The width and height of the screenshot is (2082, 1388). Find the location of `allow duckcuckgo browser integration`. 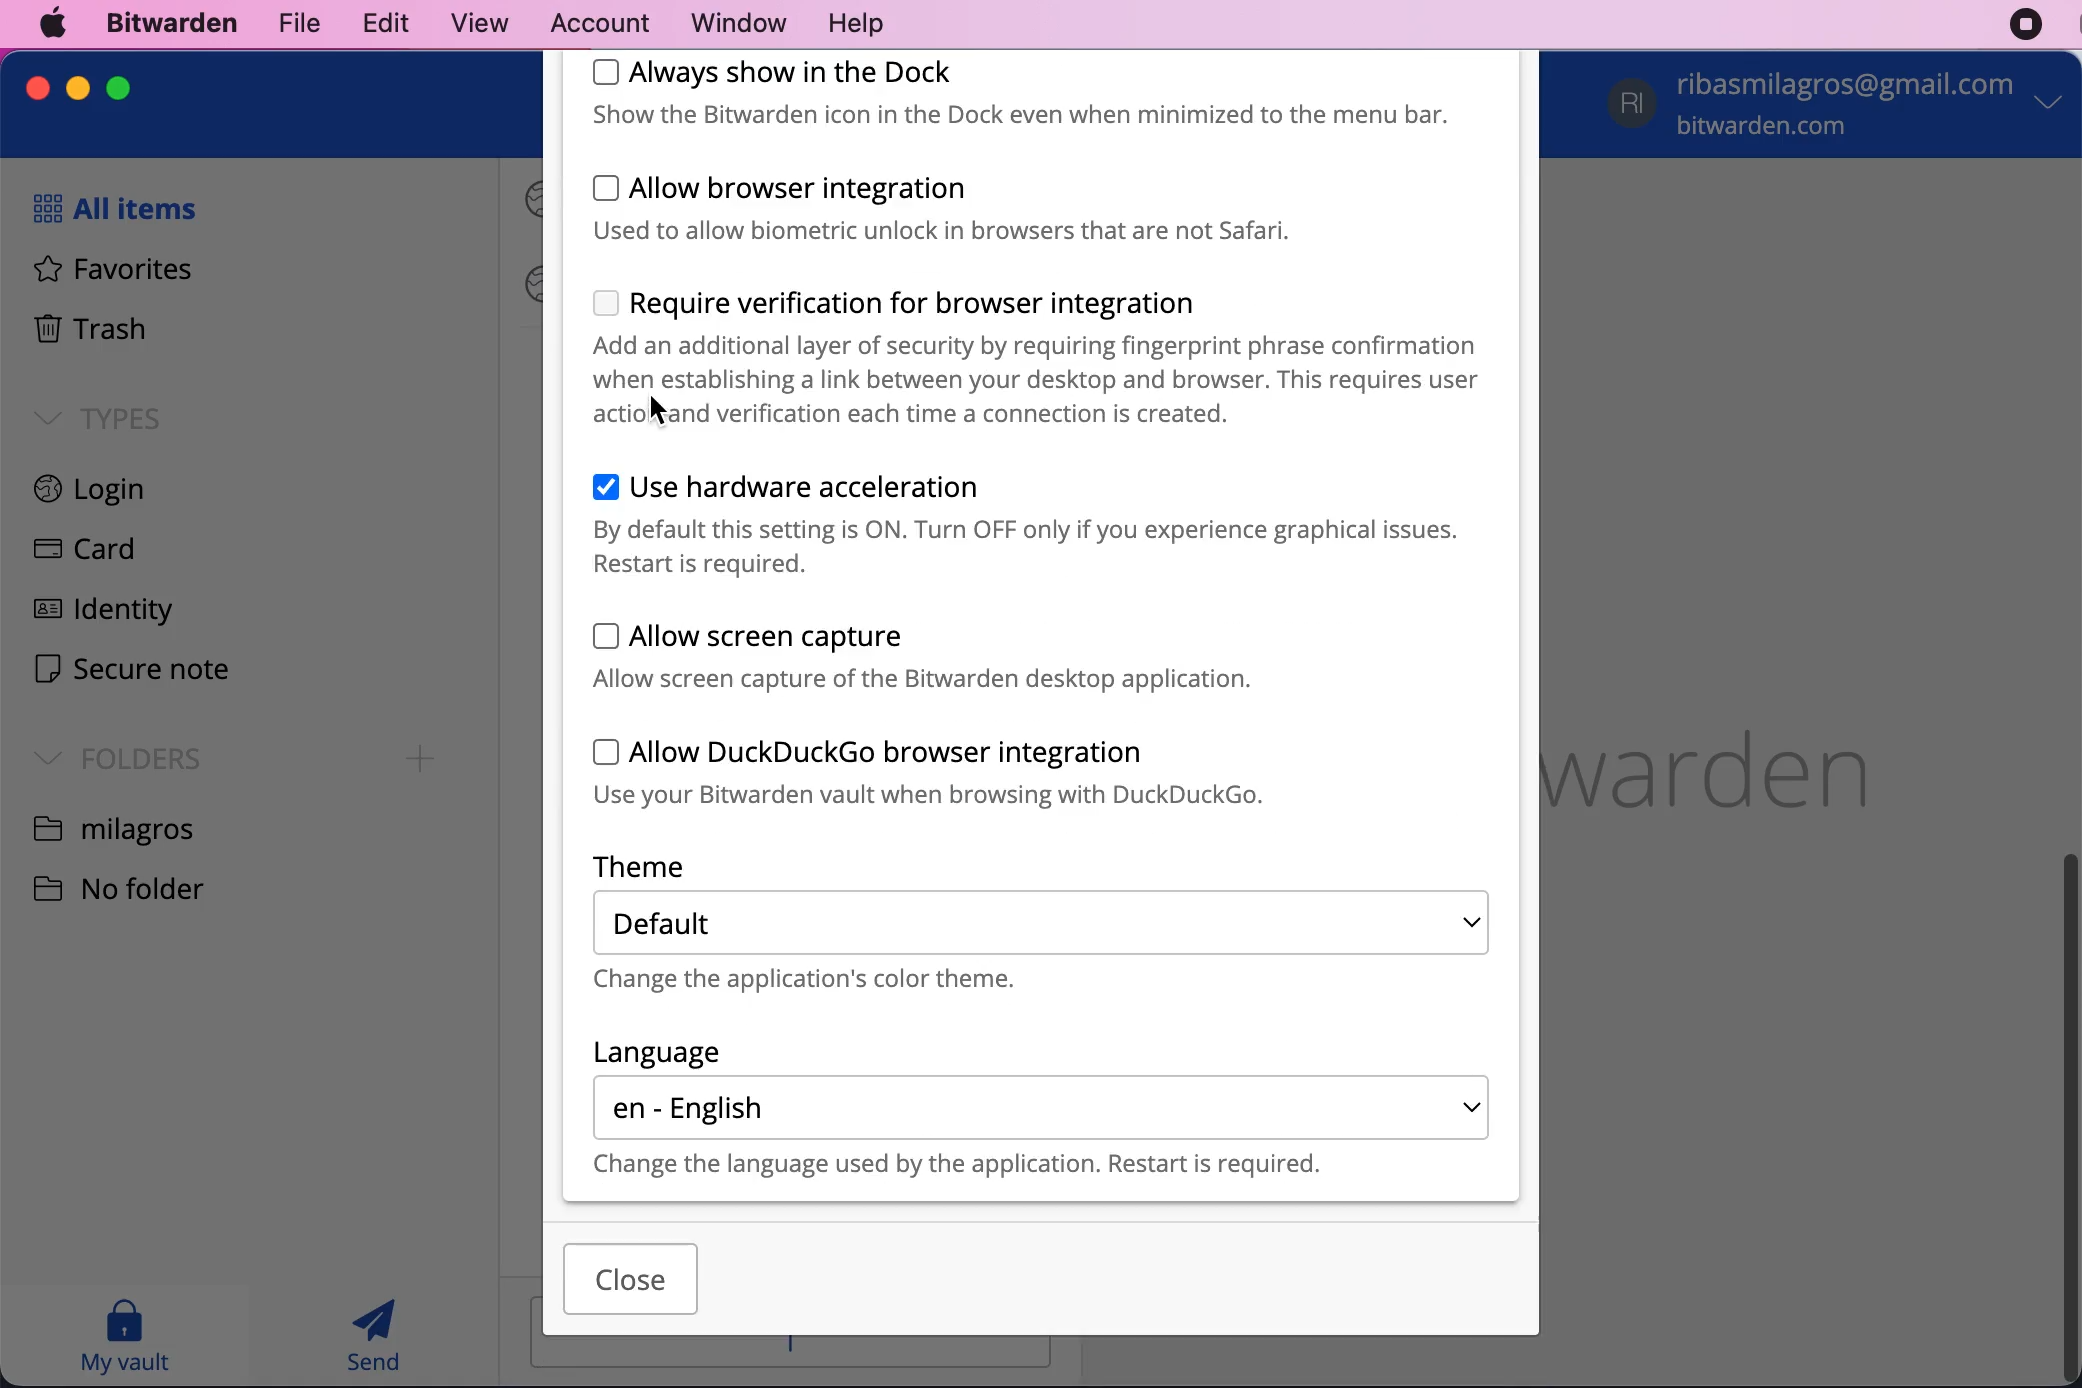

allow duckcuckgo browser integration is located at coordinates (975, 774).